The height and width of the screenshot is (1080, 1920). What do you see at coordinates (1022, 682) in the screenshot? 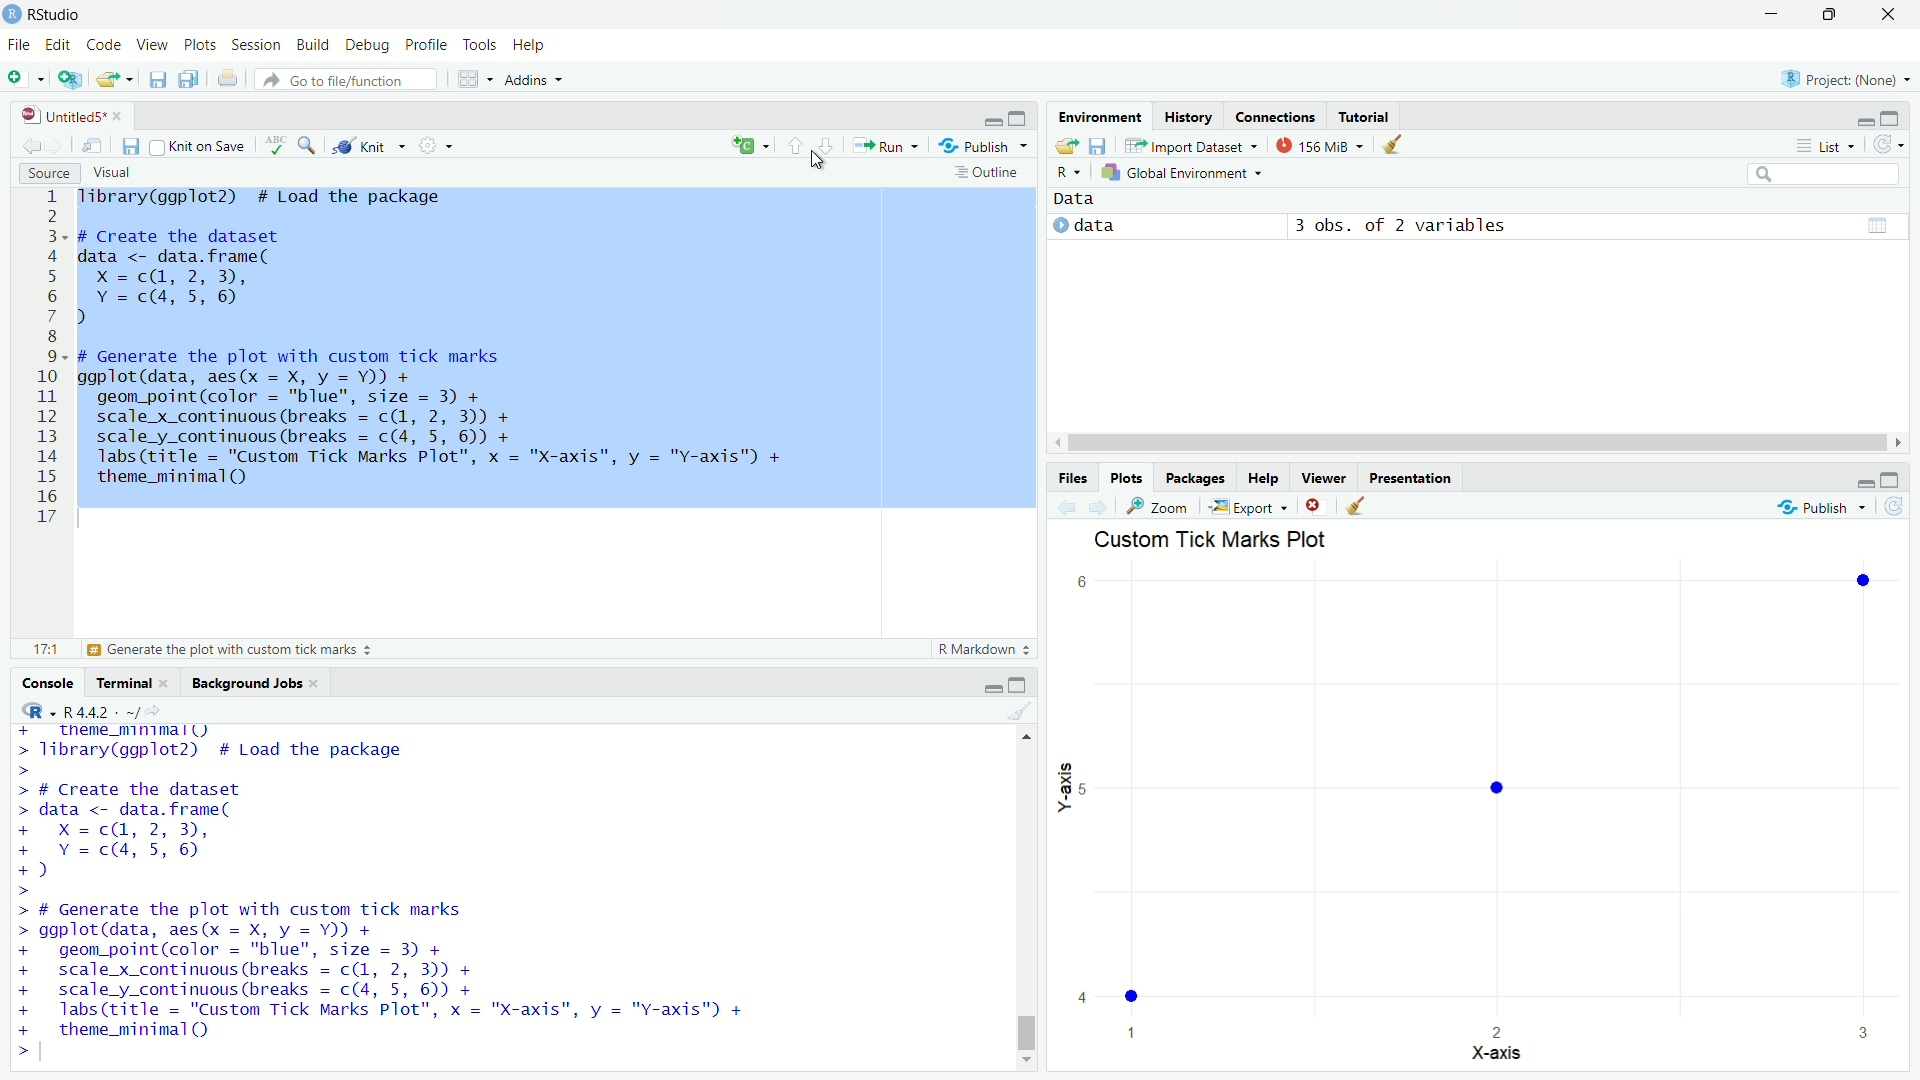
I see `maximize` at bounding box center [1022, 682].